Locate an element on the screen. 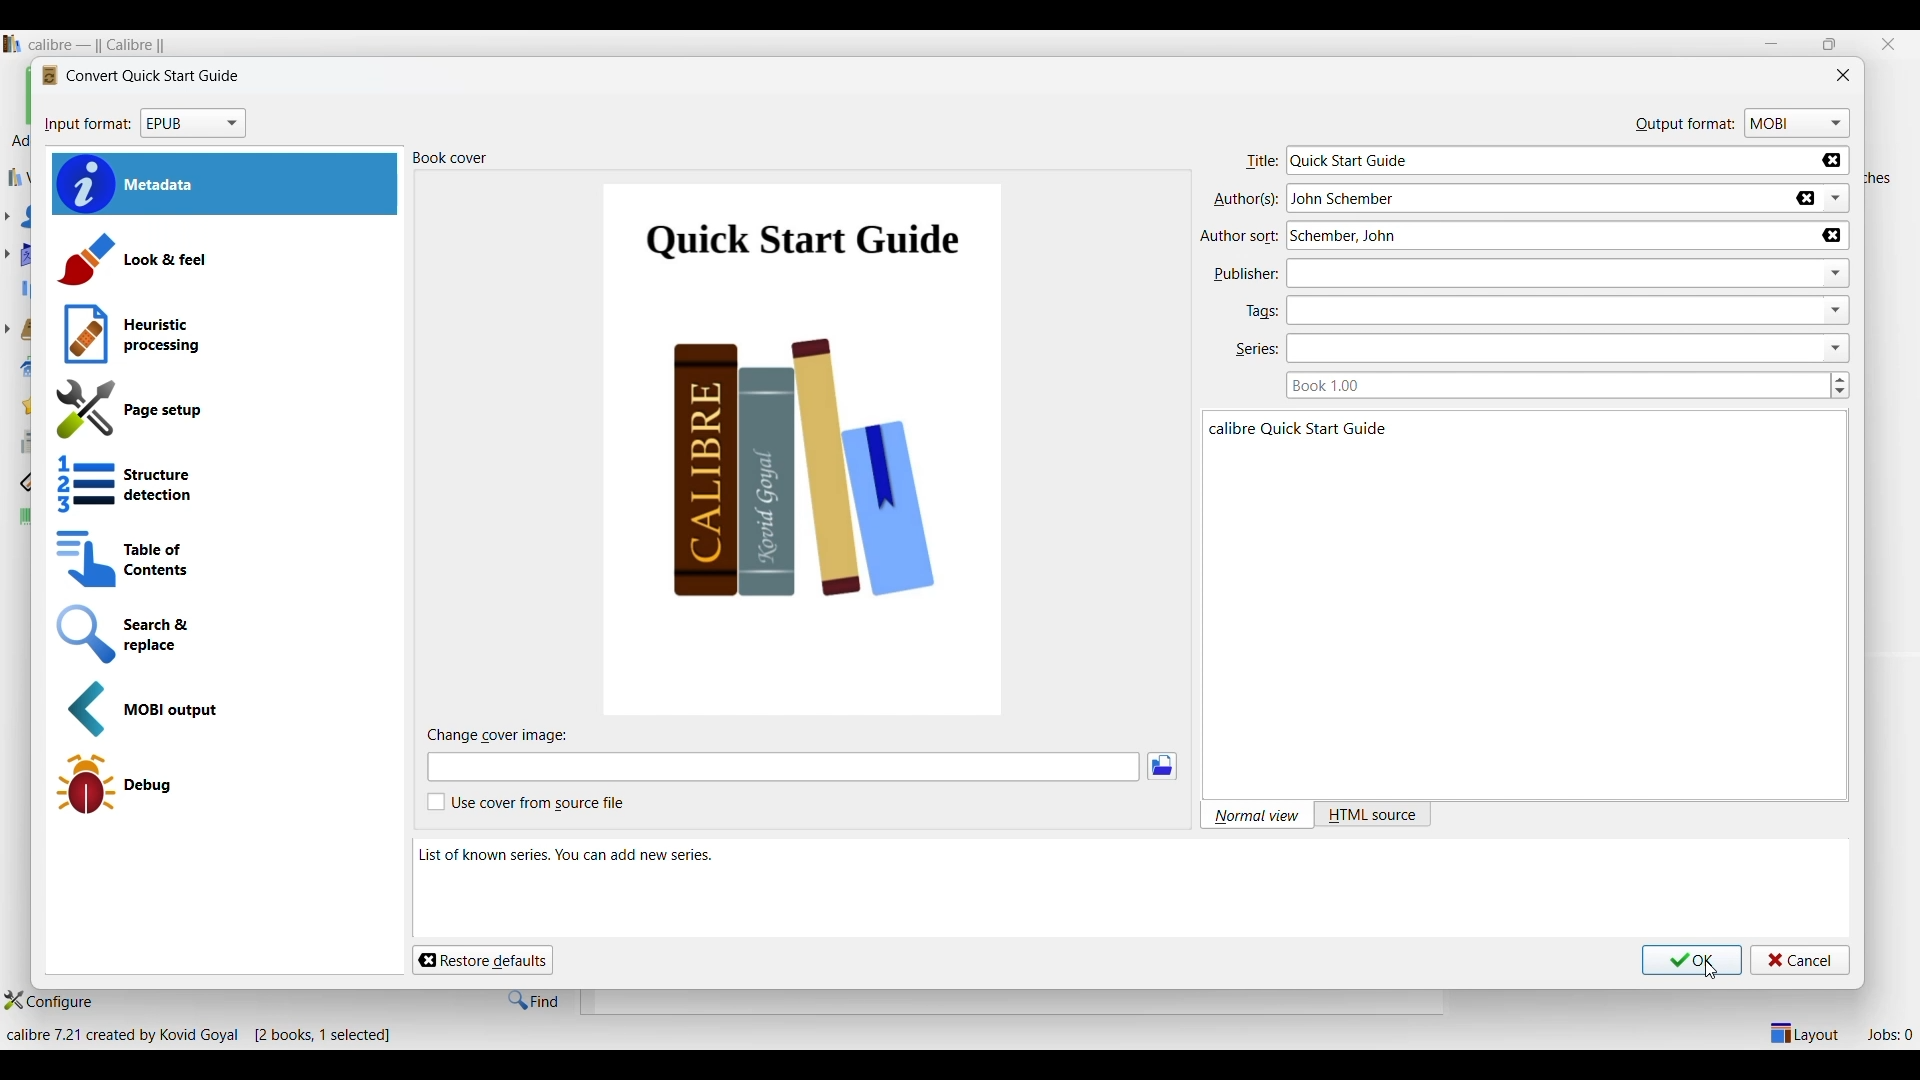 Image resolution: width=1920 pixels, height=1080 pixels. Configure is located at coordinates (48, 1001).